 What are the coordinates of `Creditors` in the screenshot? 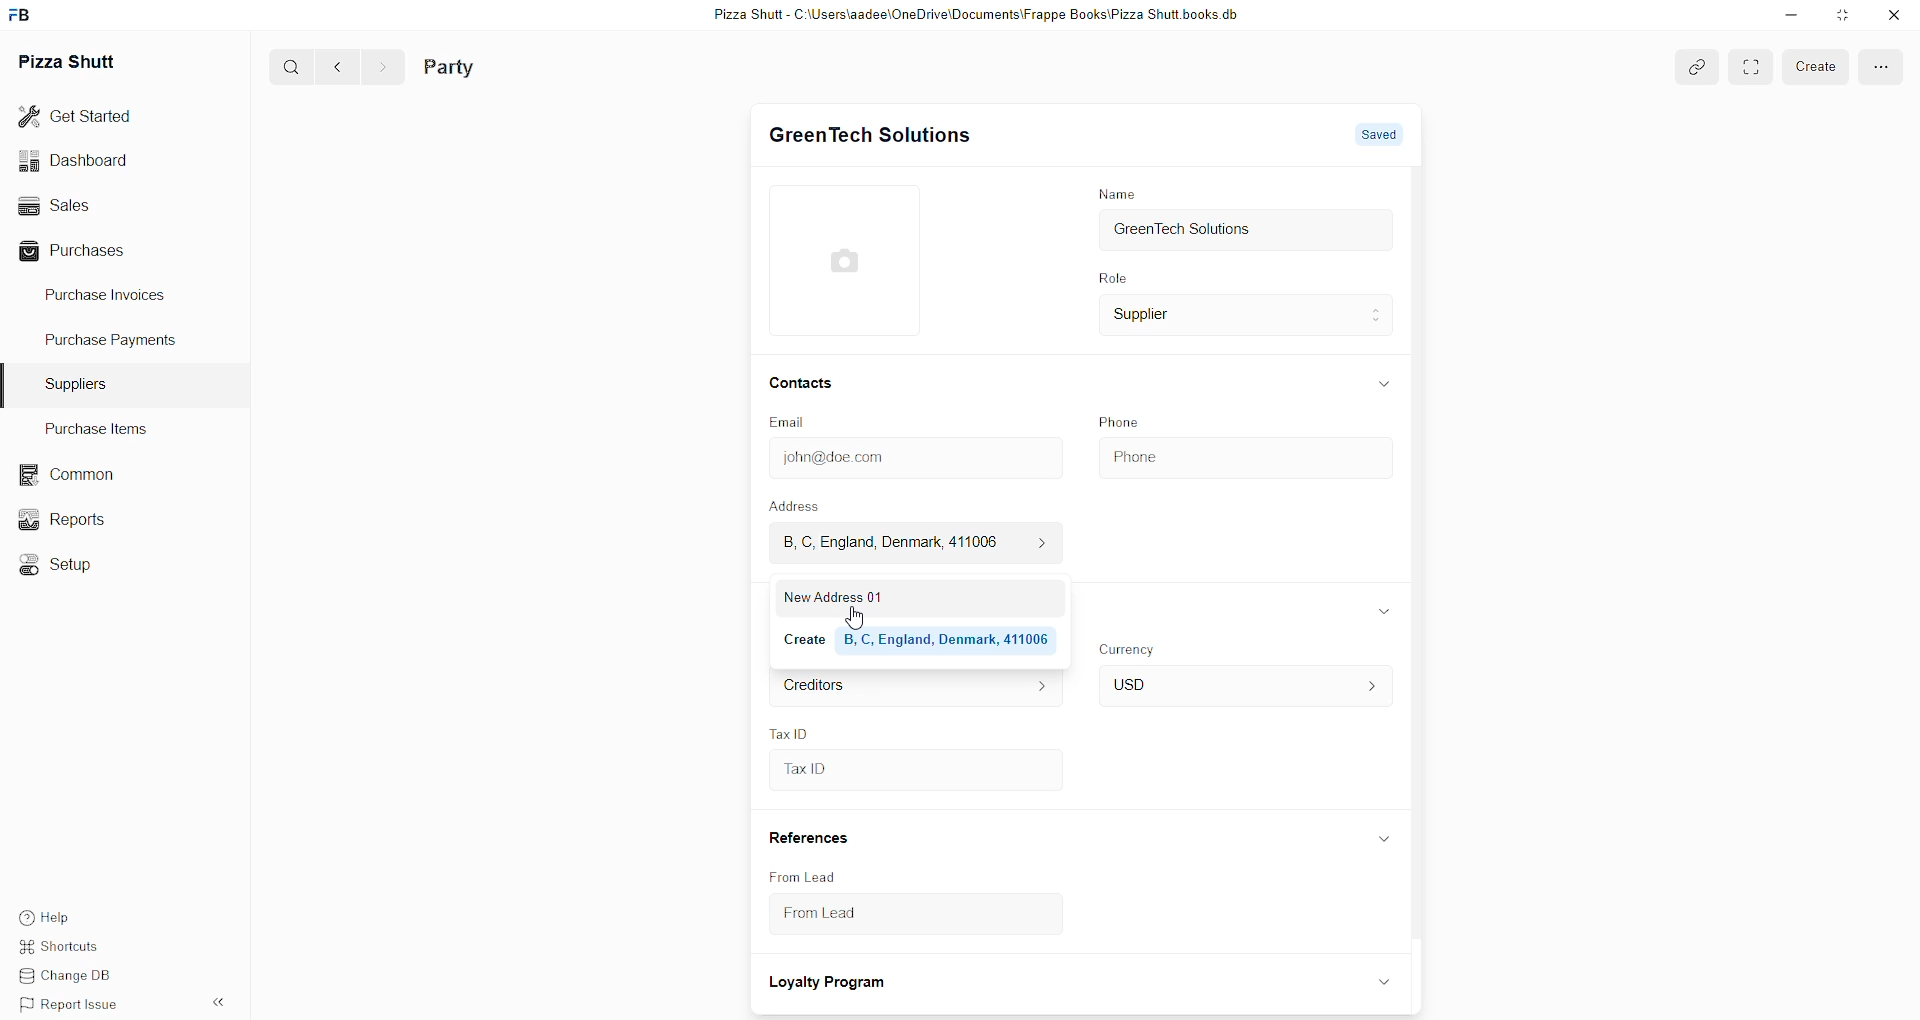 It's located at (912, 686).